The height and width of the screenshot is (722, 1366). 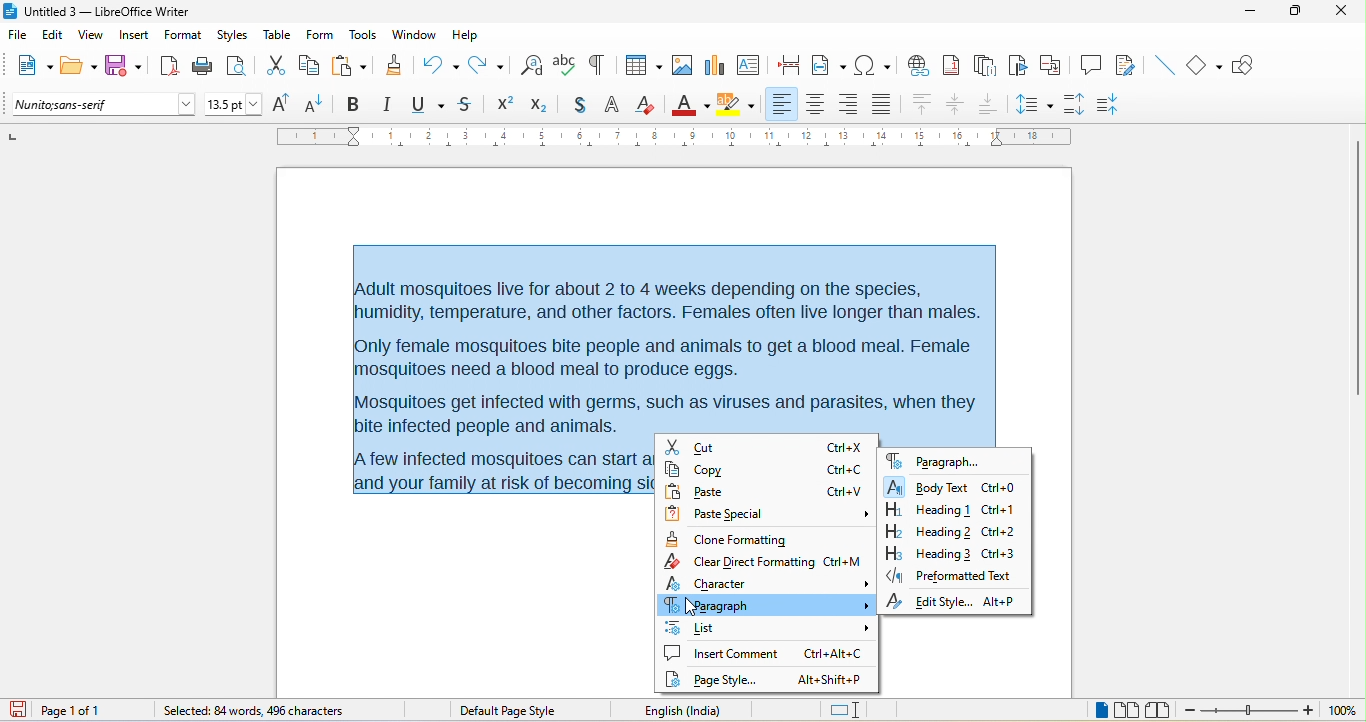 I want to click on paste, so click(x=349, y=66).